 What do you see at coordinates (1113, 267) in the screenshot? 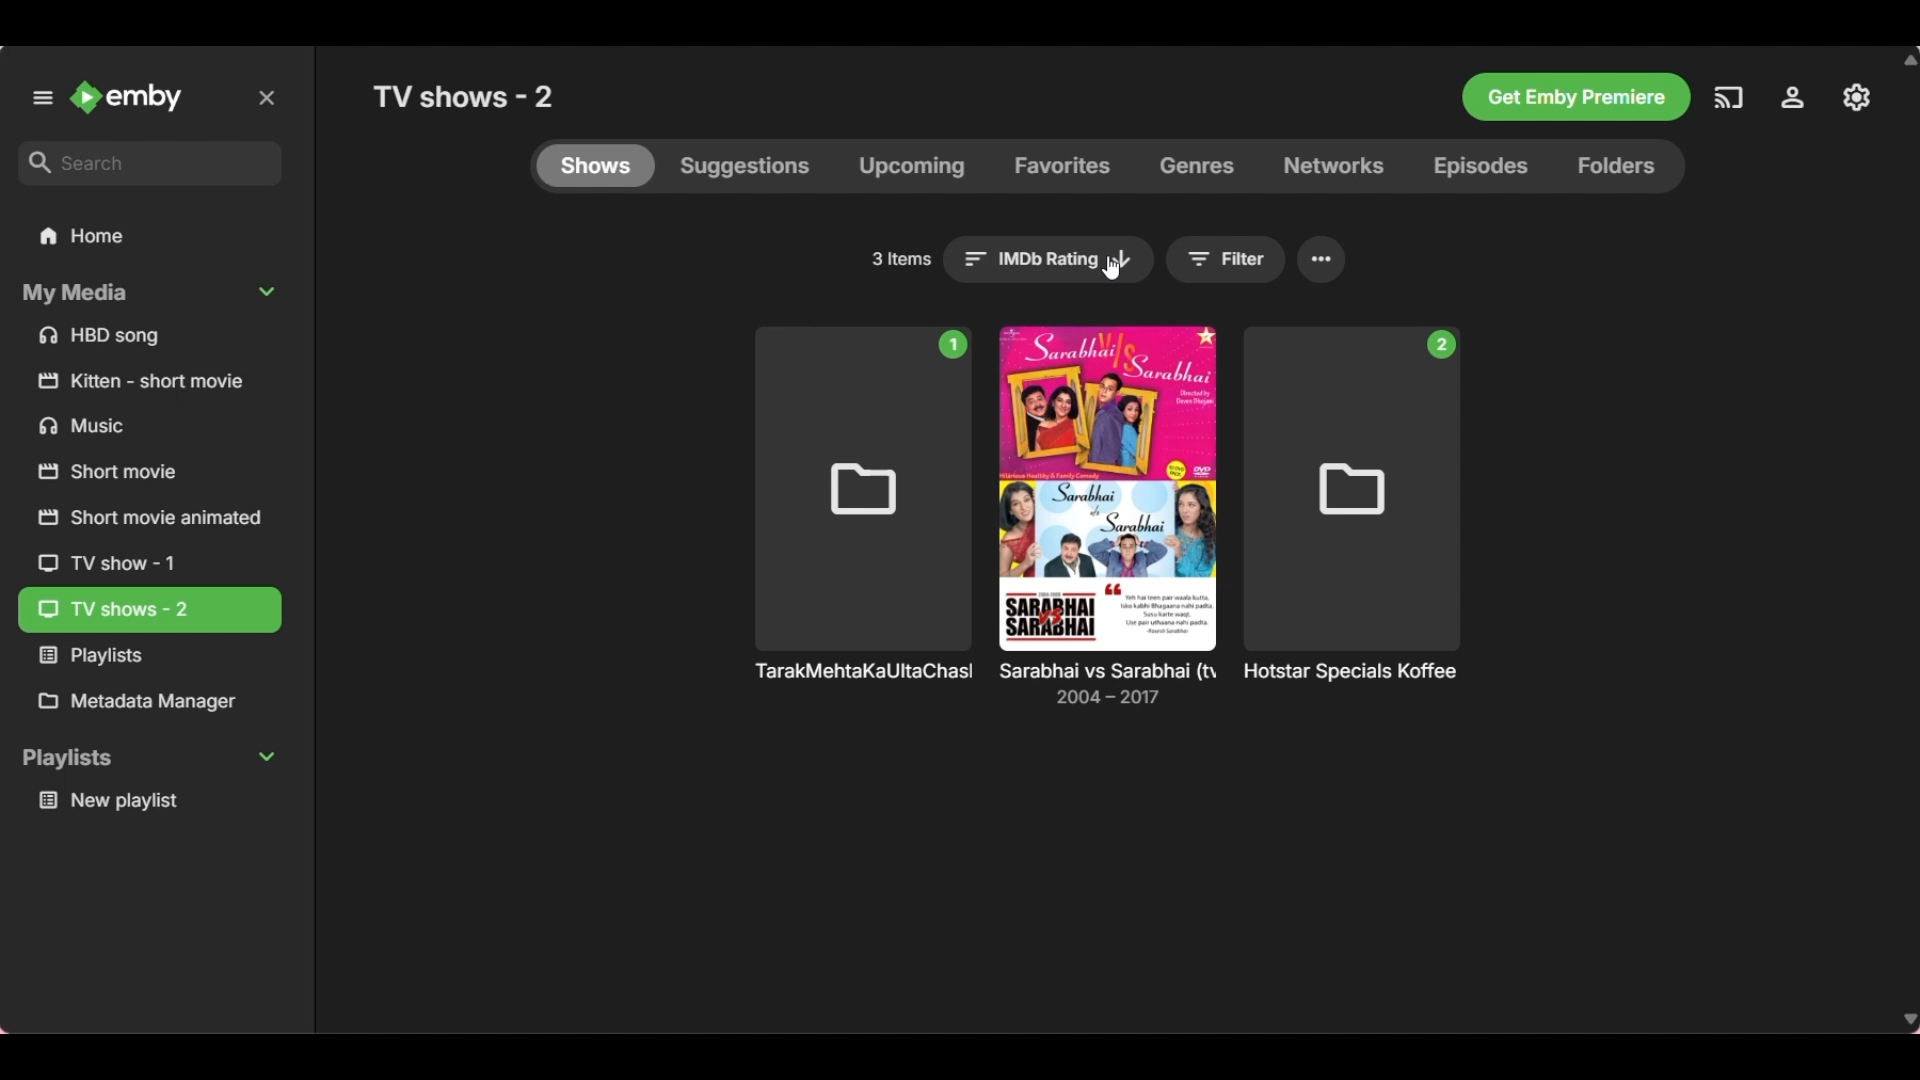
I see `cursor` at bounding box center [1113, 267].